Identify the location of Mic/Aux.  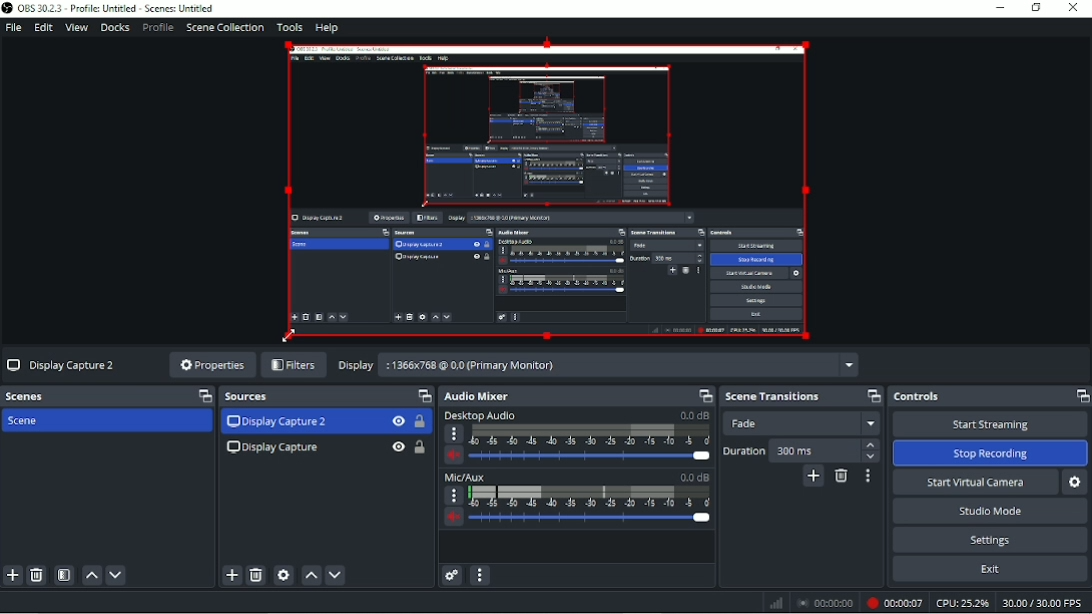
(466, 476).